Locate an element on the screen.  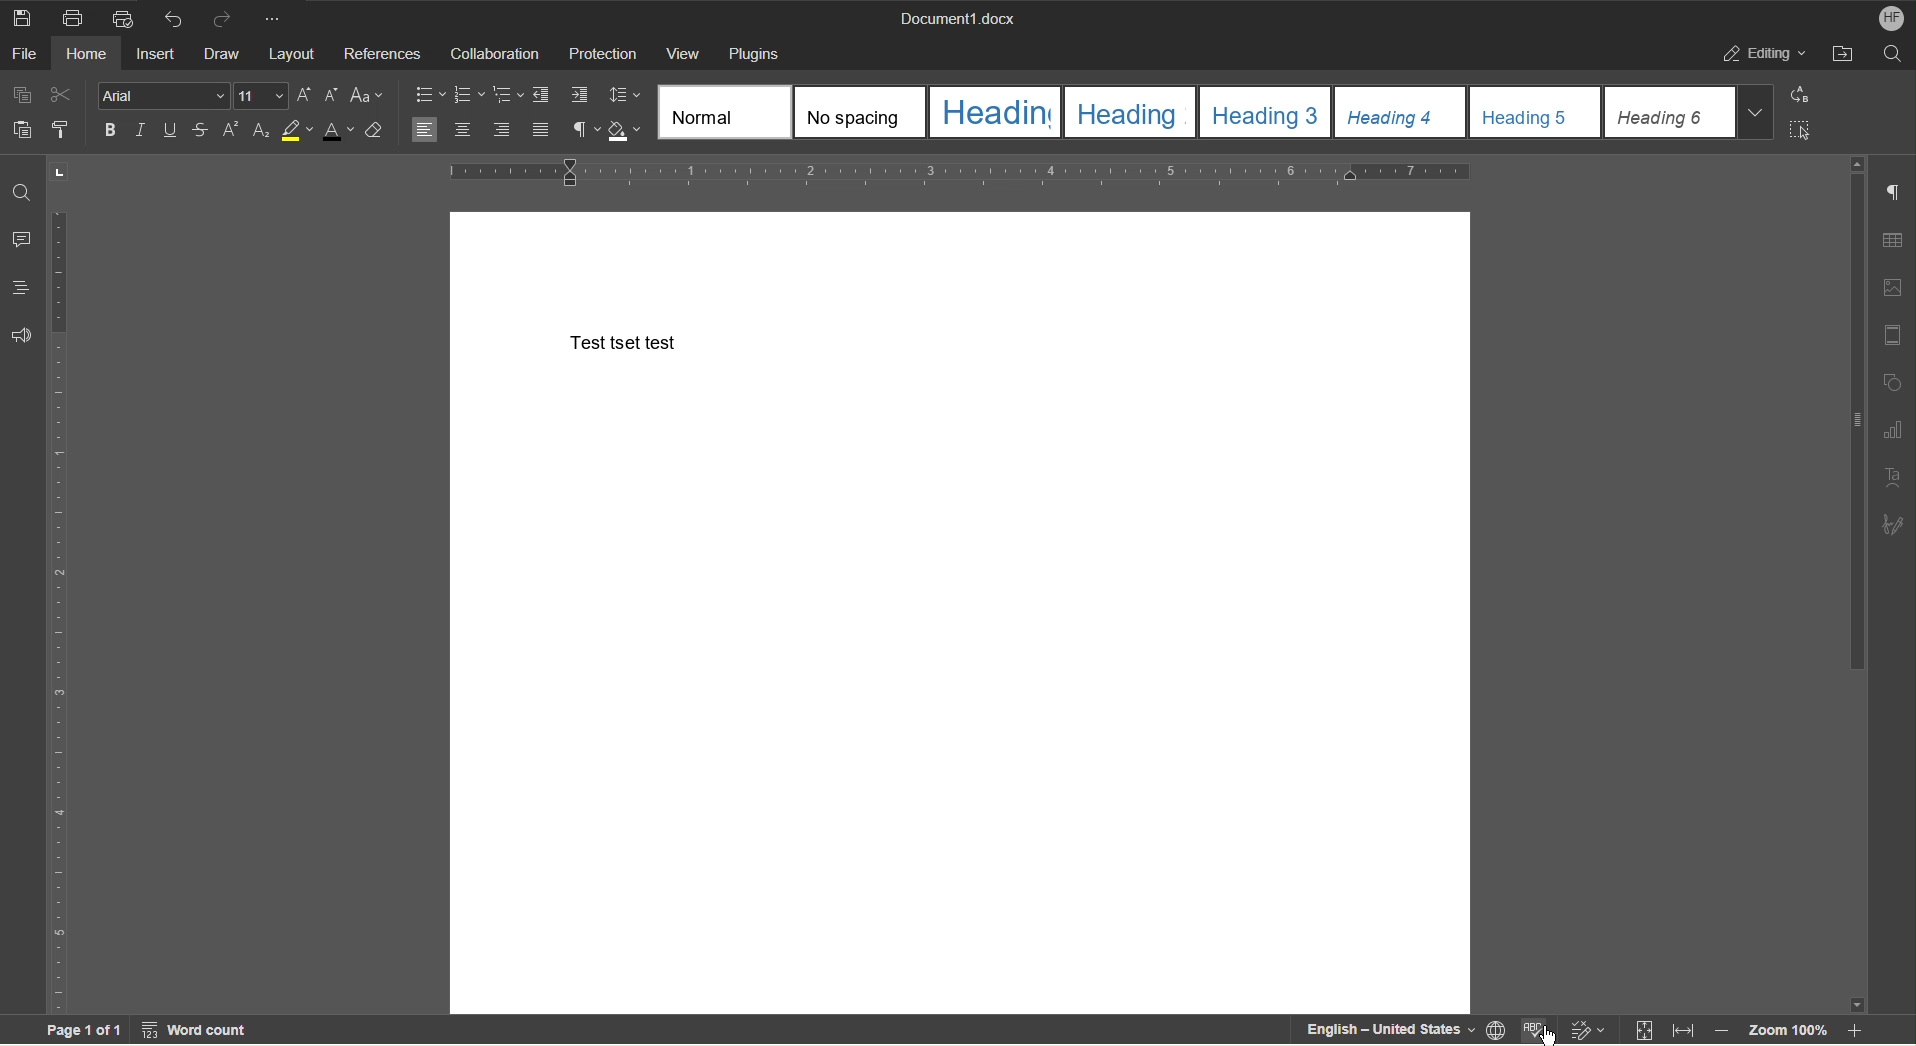
Bold is located at coordinates (110, 129).